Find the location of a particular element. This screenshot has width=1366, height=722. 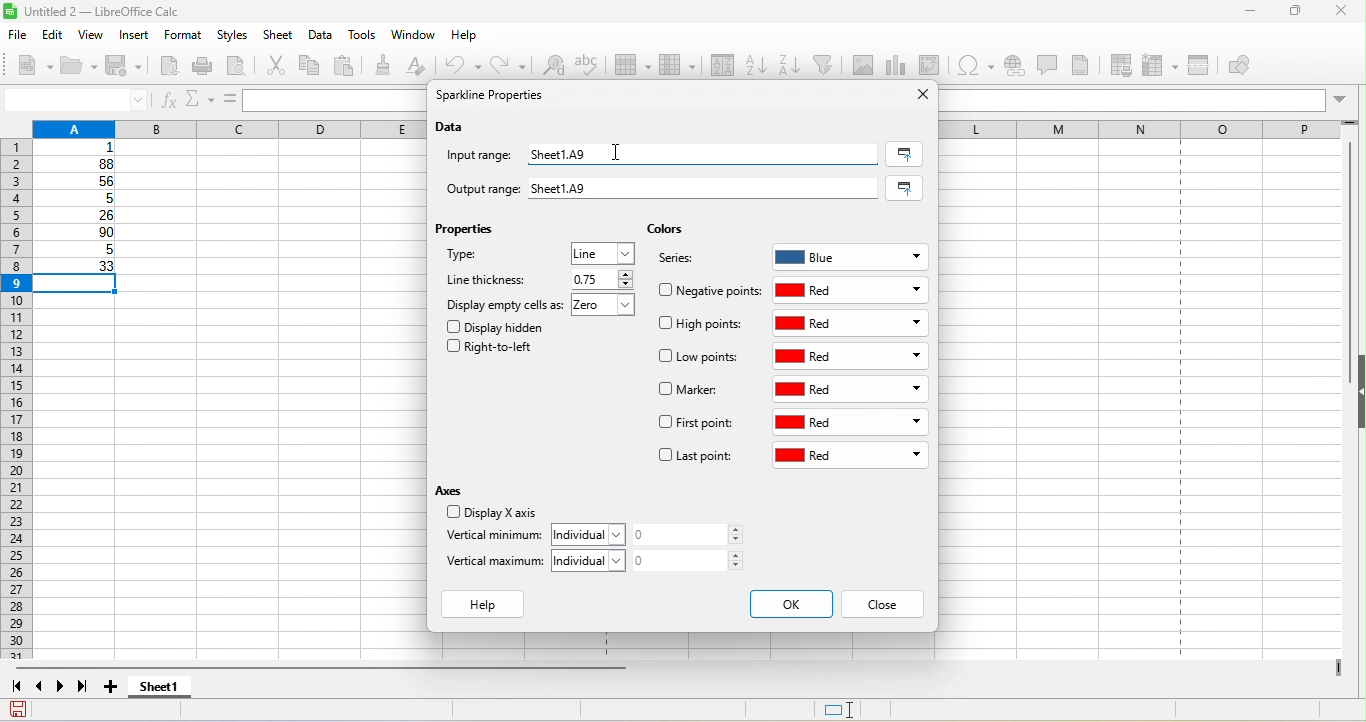

1 is located at coordinates (82, 148).